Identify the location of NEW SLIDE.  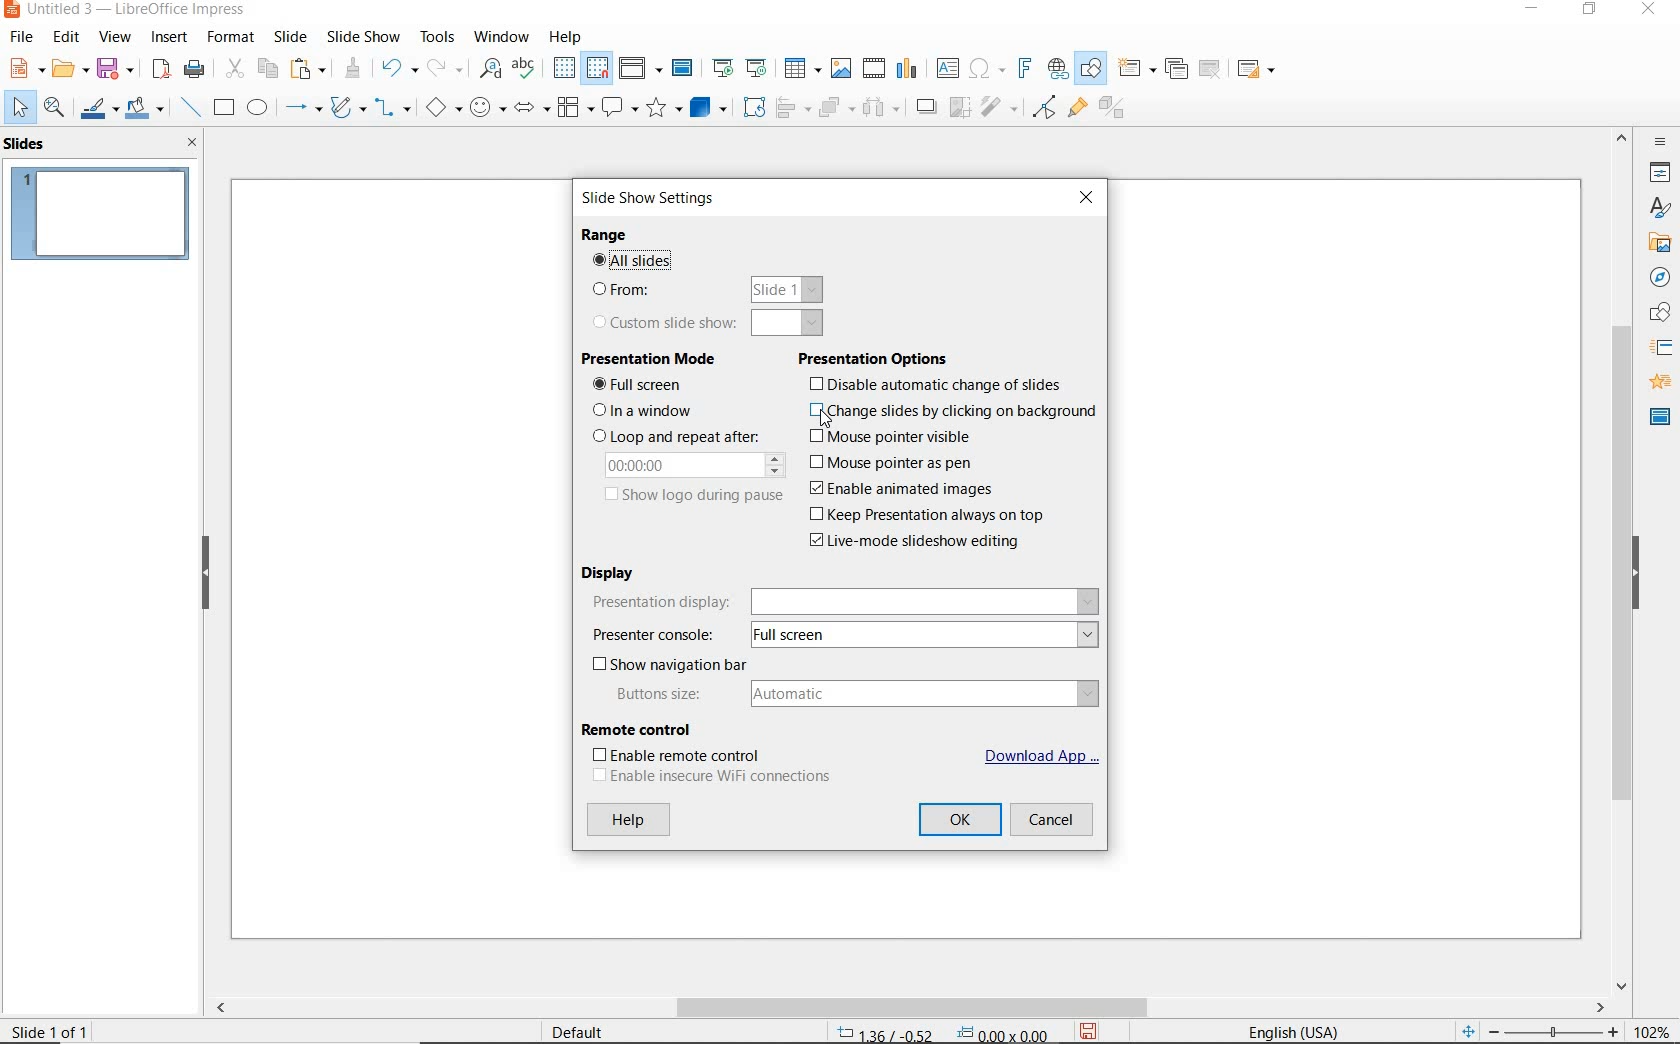
(1136, 69).